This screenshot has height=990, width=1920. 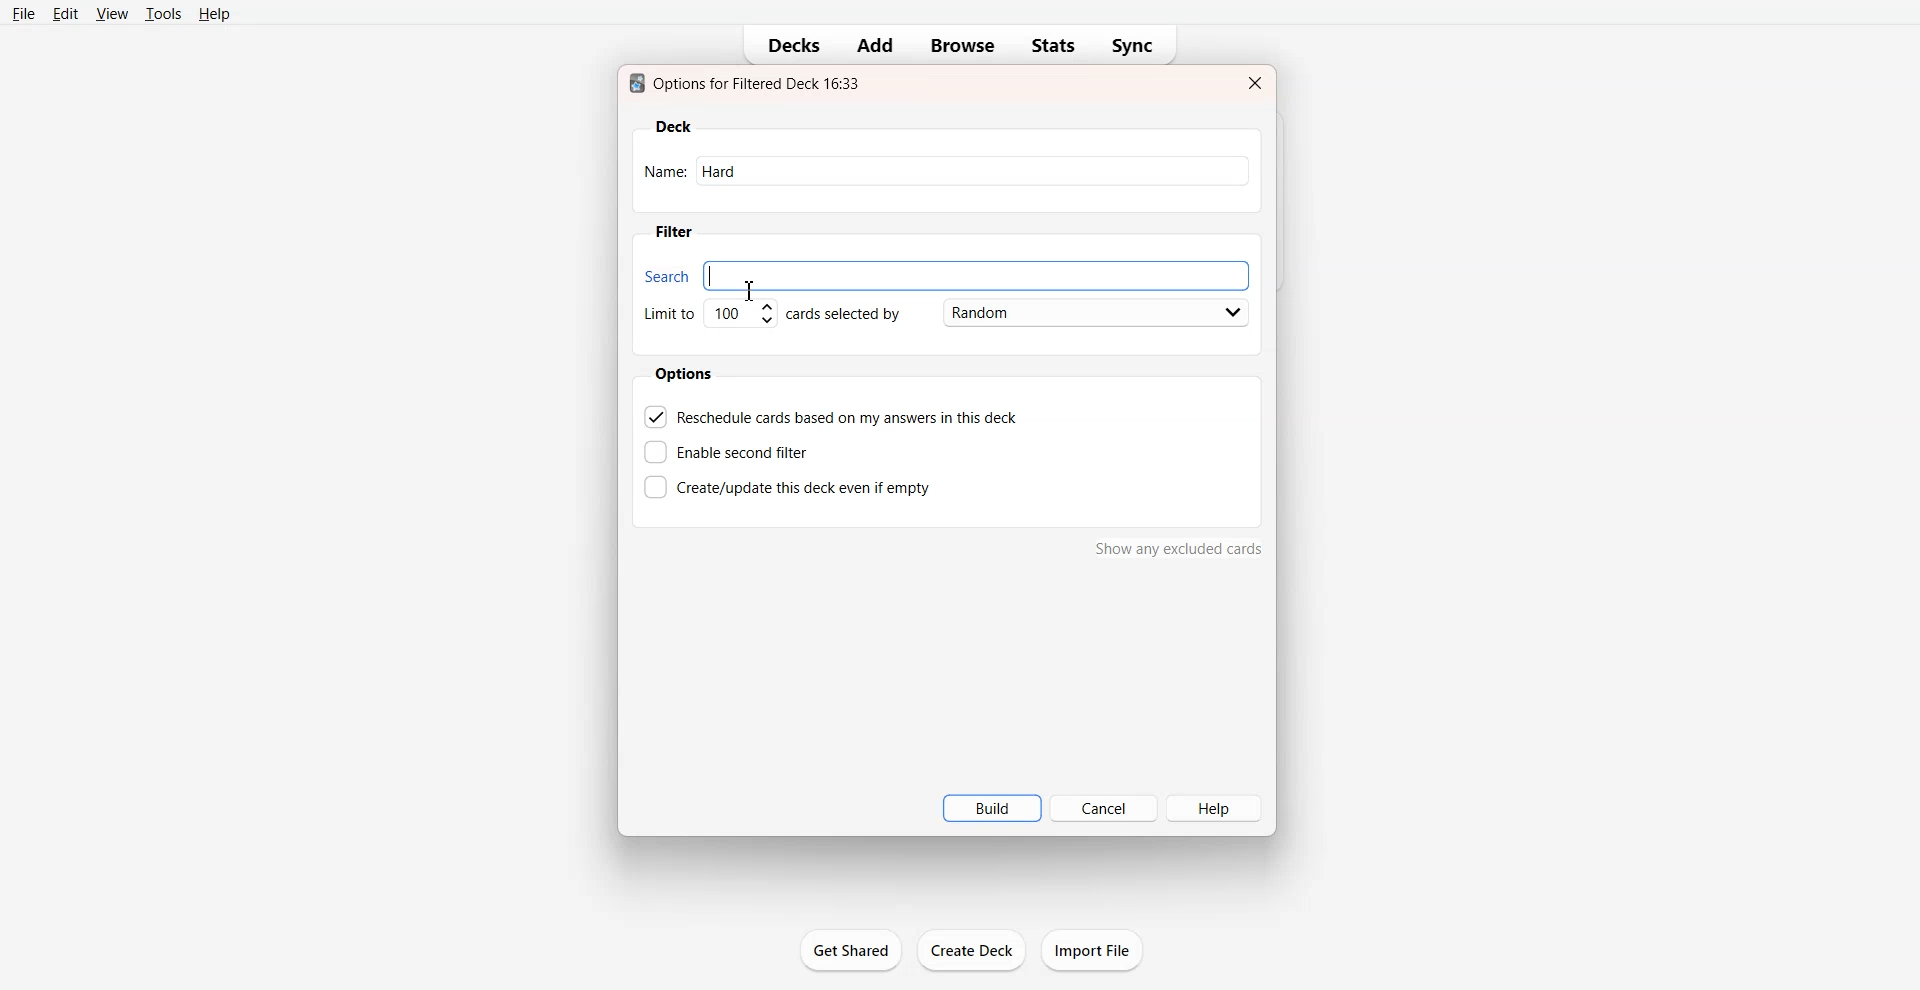 What do you see at coordinates (1053, 46) in the screenshot?
I see `Stats` at bounding box center [1053, 46].